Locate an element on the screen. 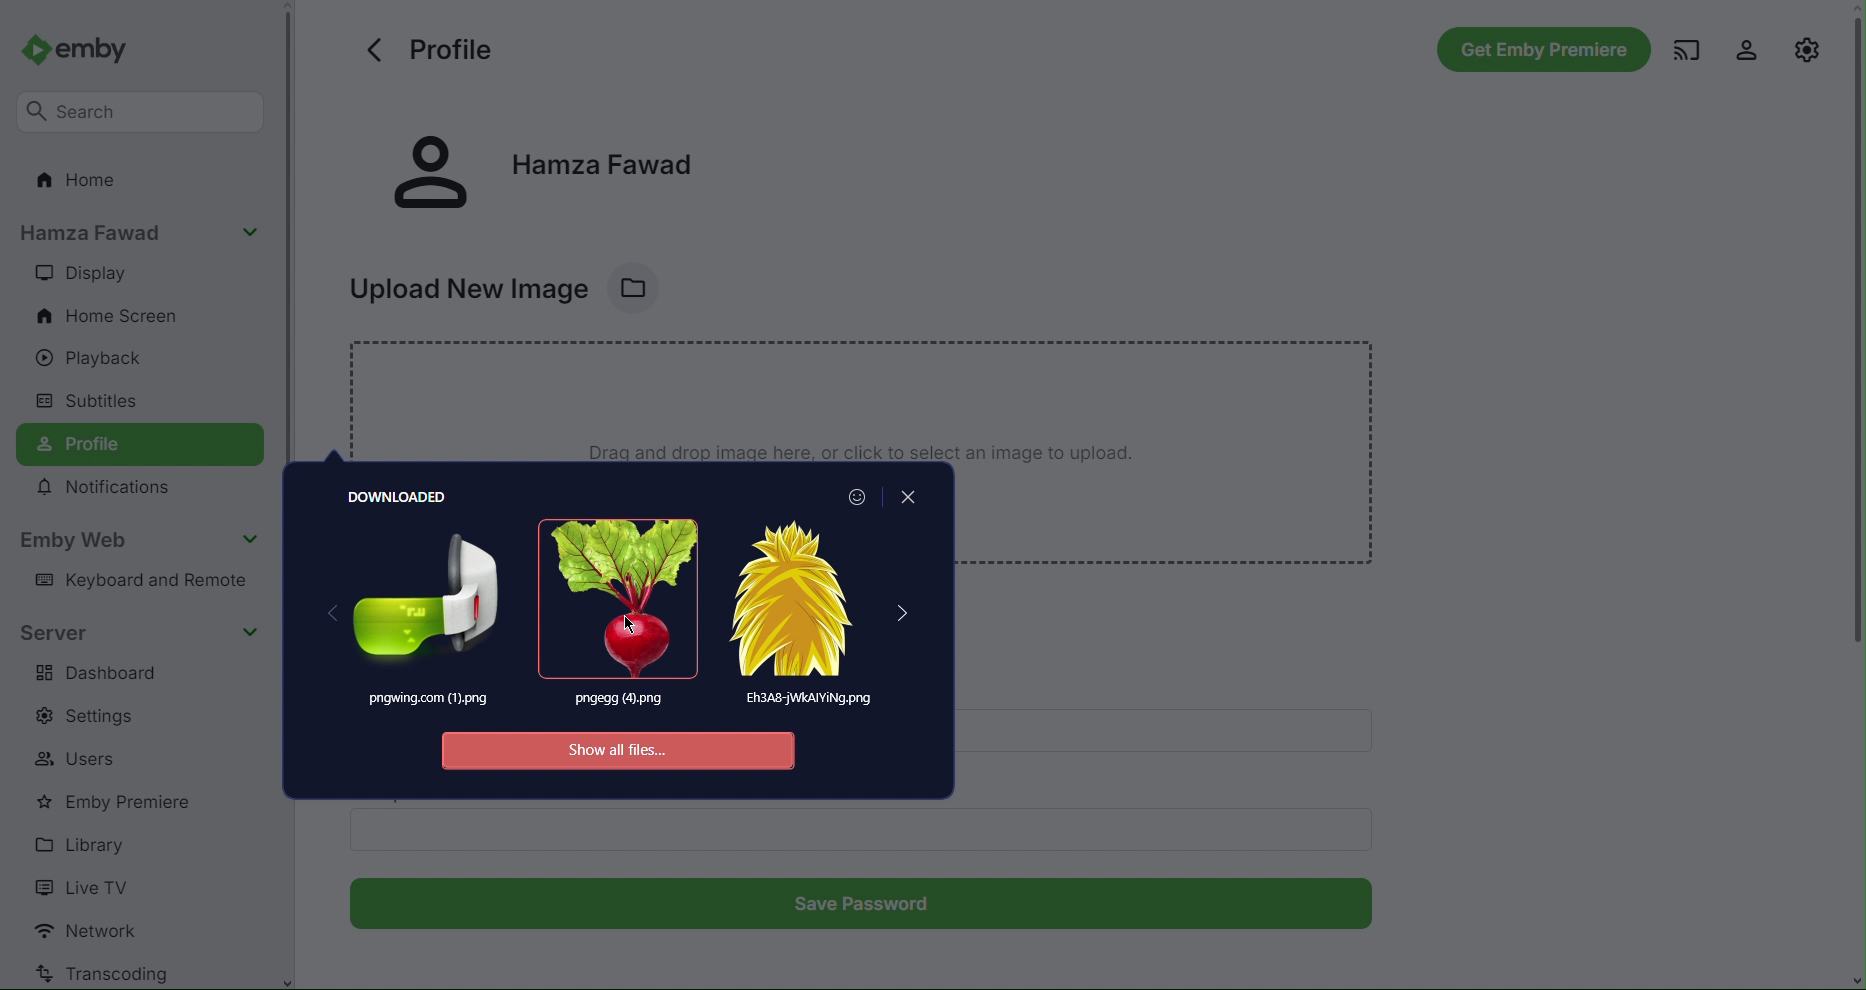 The width and height of the screenshot is (1866, 990). Image 1 is located at coordinates (431, 610).